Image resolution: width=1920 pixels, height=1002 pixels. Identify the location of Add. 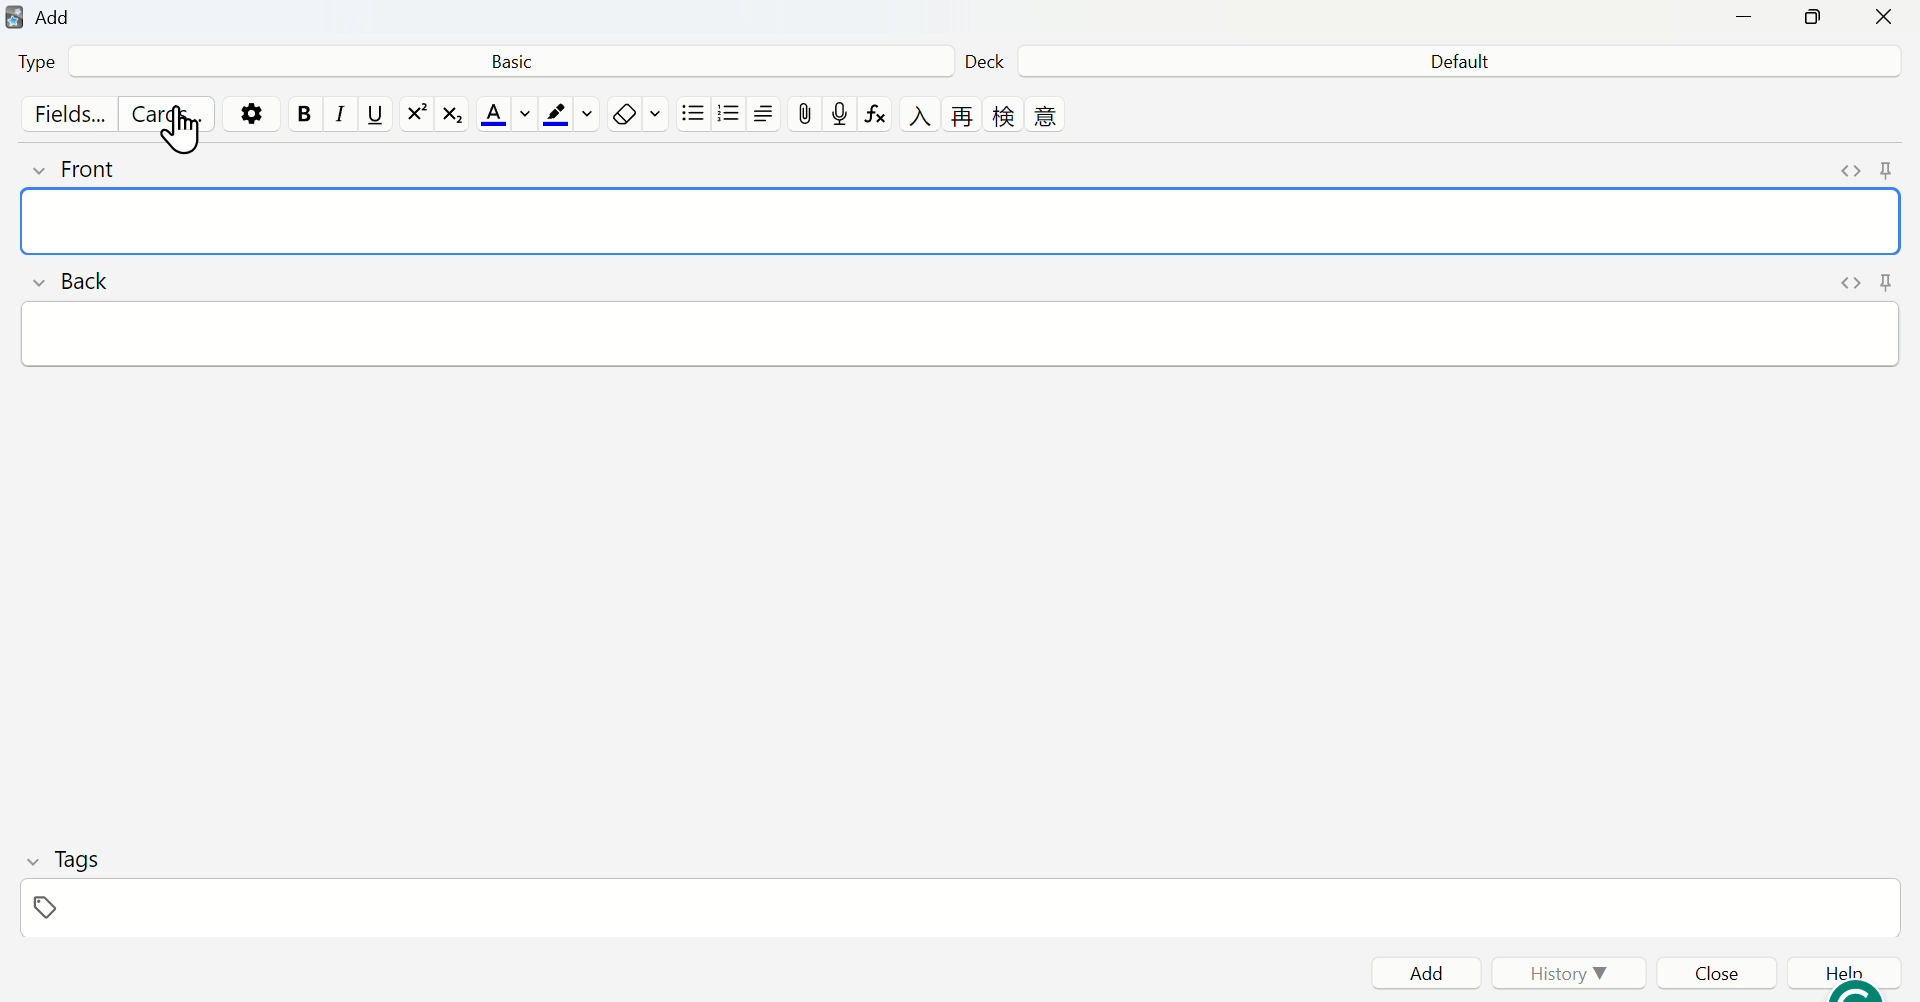
(54, 18).